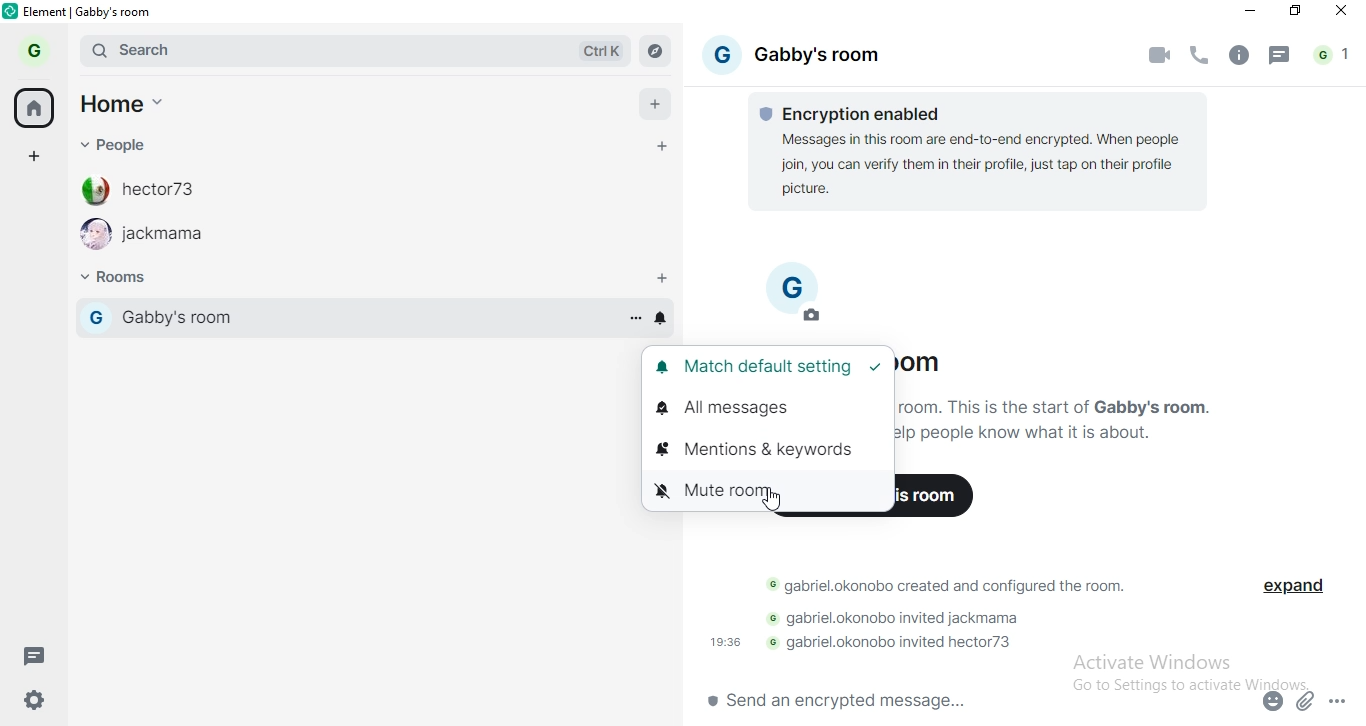 The height and width of the screenshot is (726, 1366). Describe the element at coordinates (833, 55) in the screenshot. I see `gabby's rooom` at that location.